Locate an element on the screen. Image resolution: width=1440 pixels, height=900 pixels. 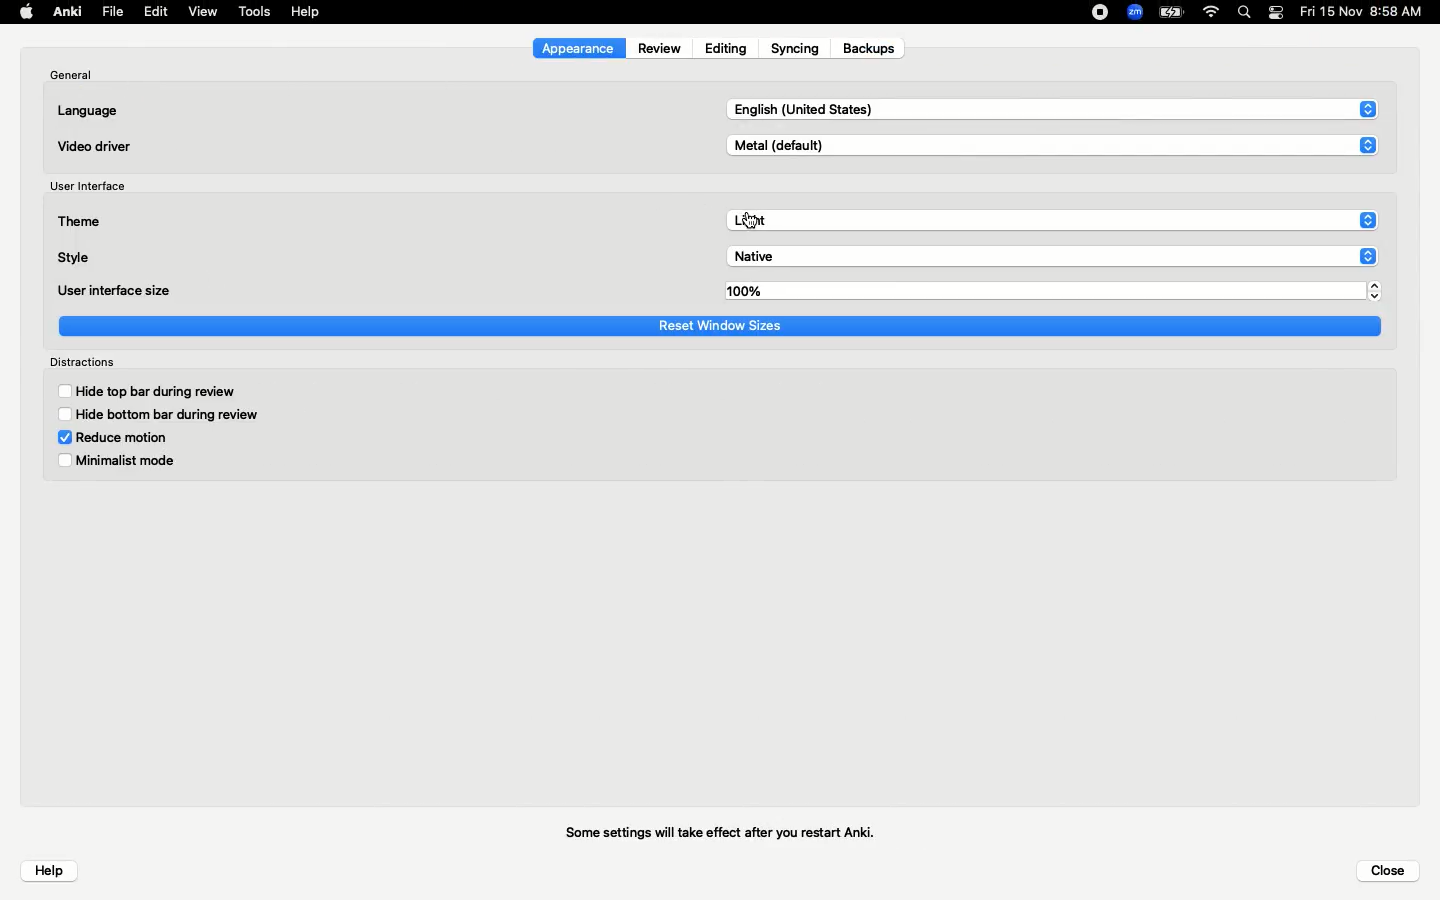
Reduce motion is located at coordinates (113, 436).